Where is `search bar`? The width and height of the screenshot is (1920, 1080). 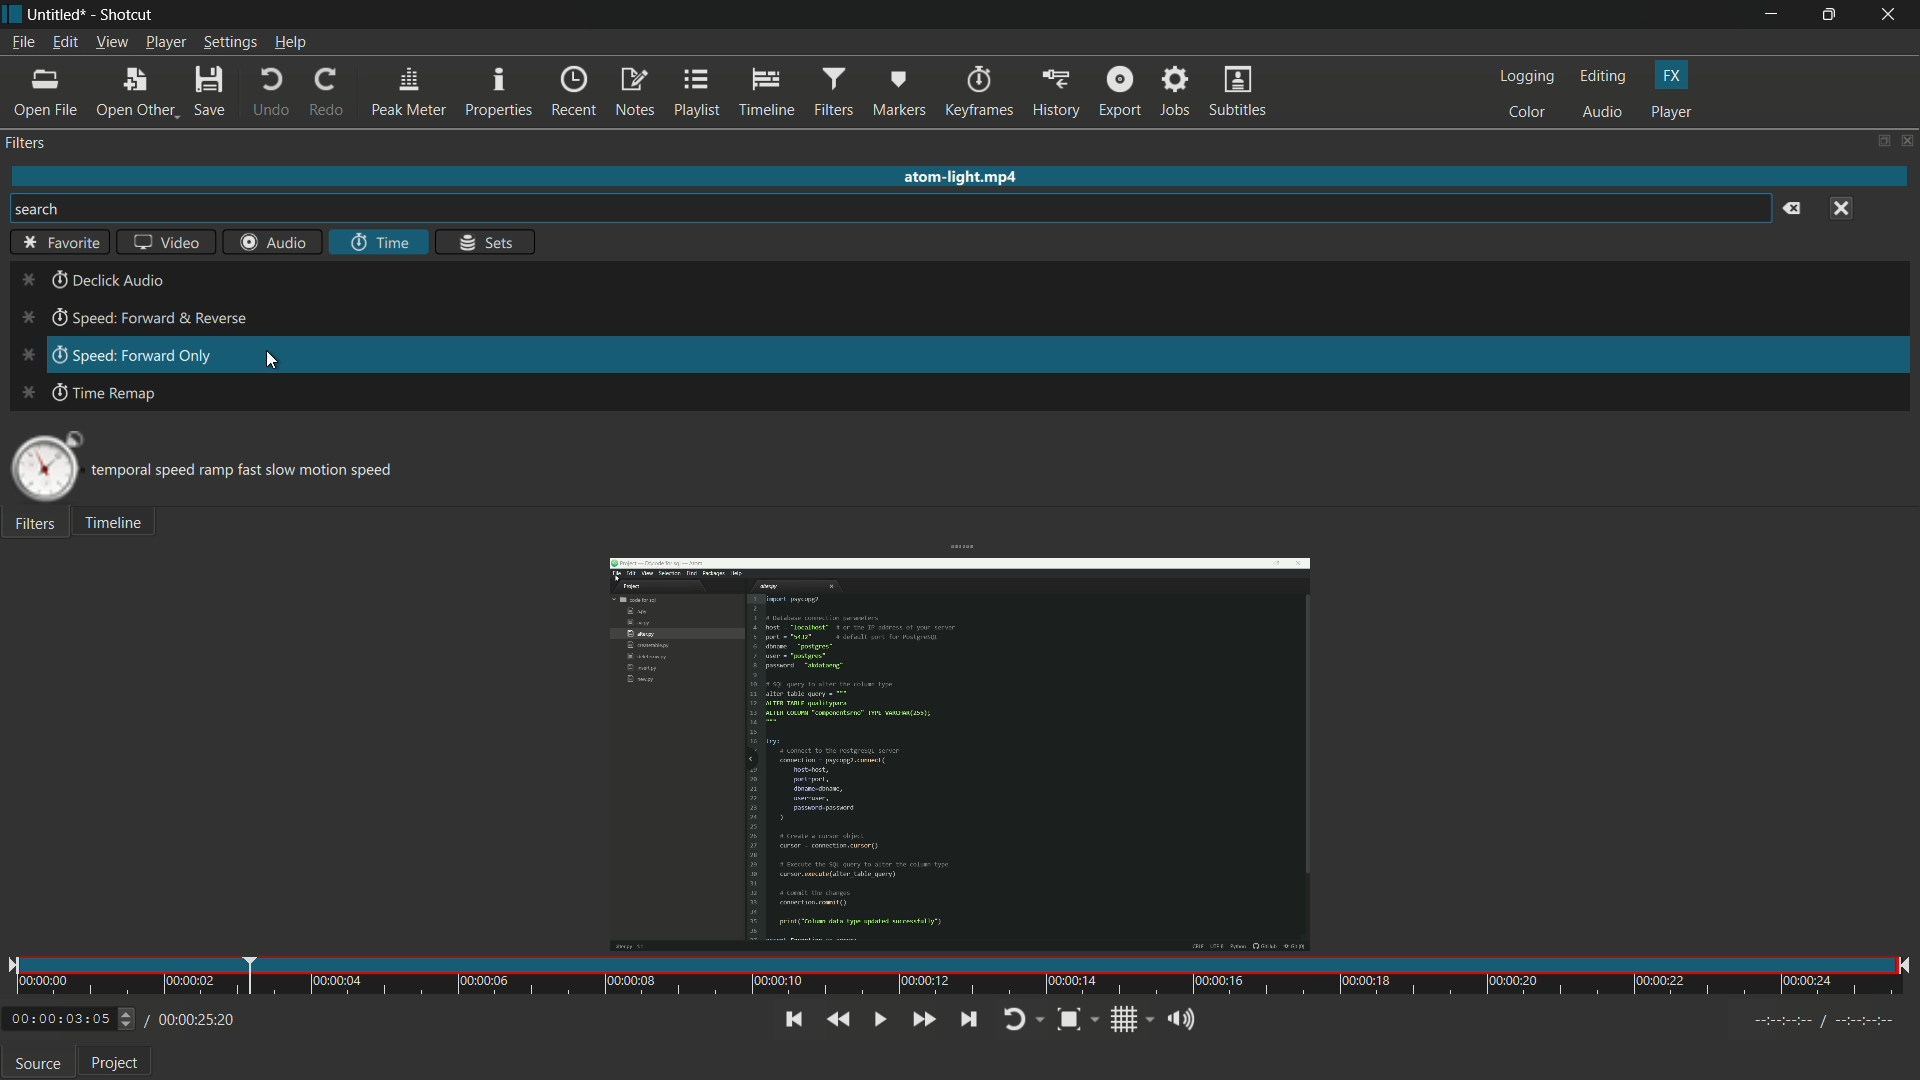 search bar is located at coordinates (892, 208).